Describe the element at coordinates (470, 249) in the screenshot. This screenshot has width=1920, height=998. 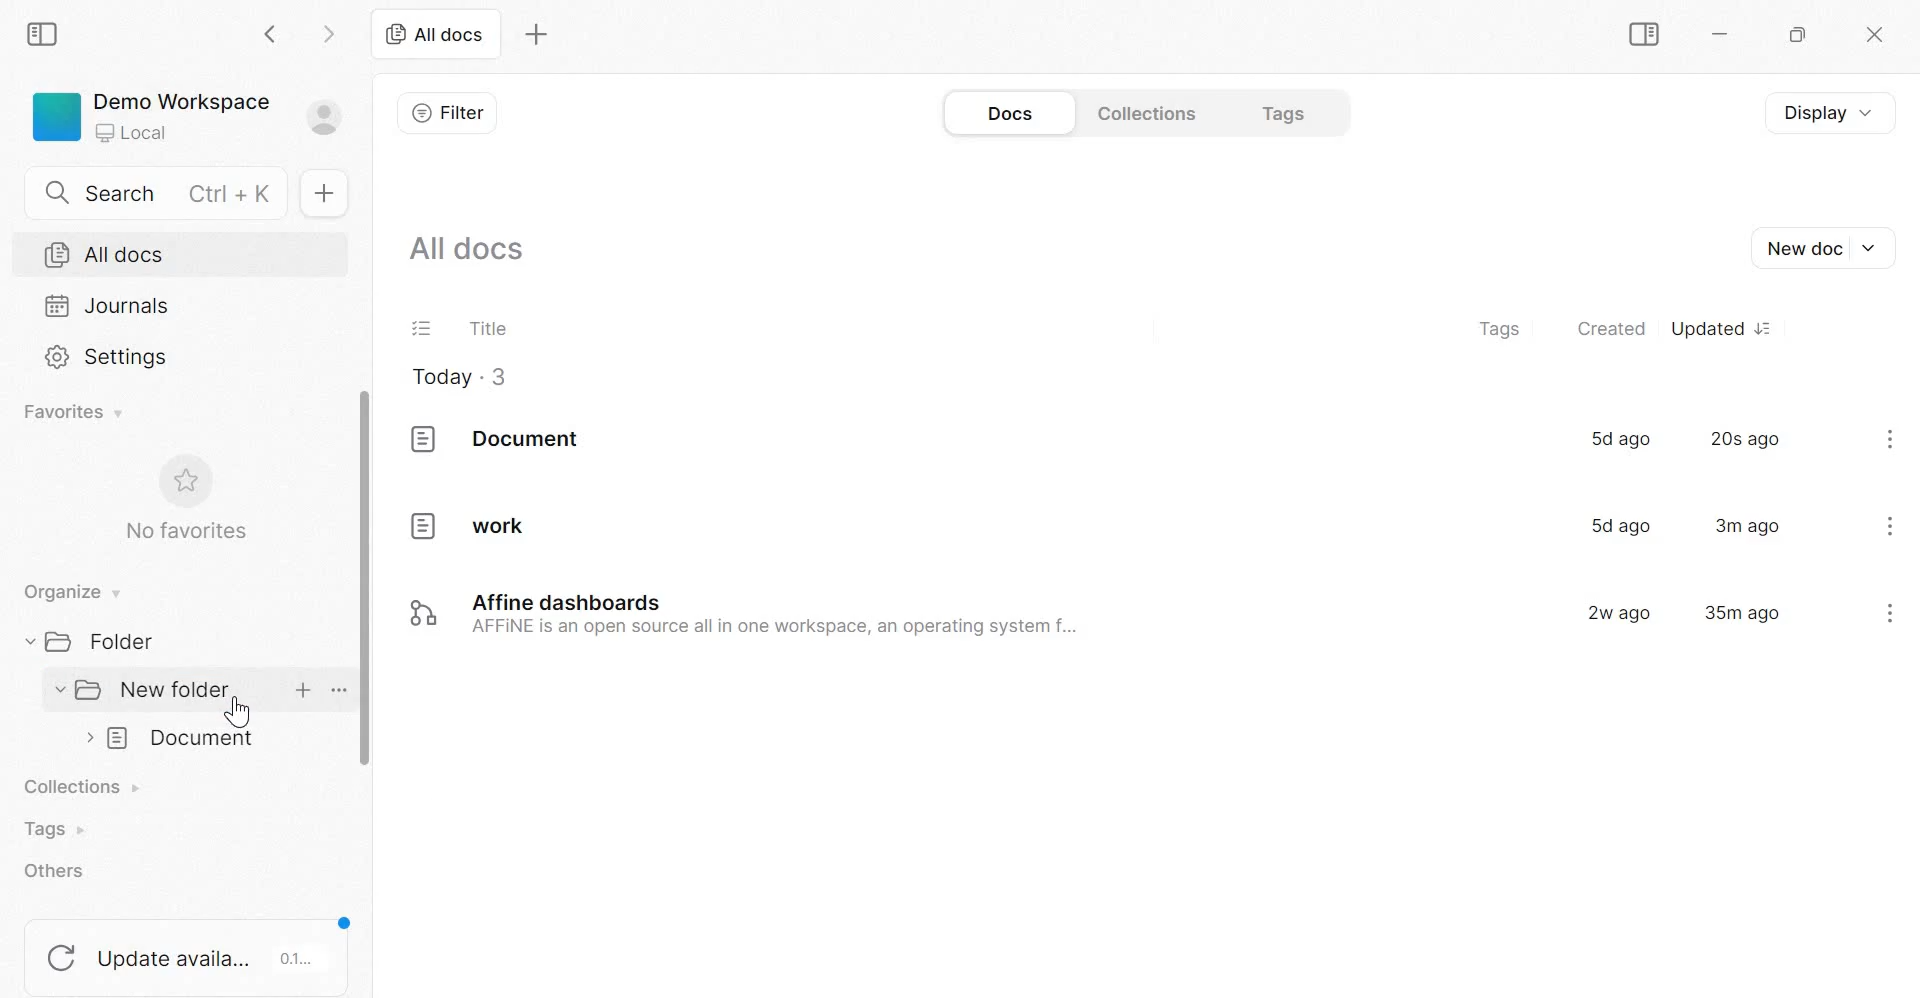
I see `All docs` at that location.